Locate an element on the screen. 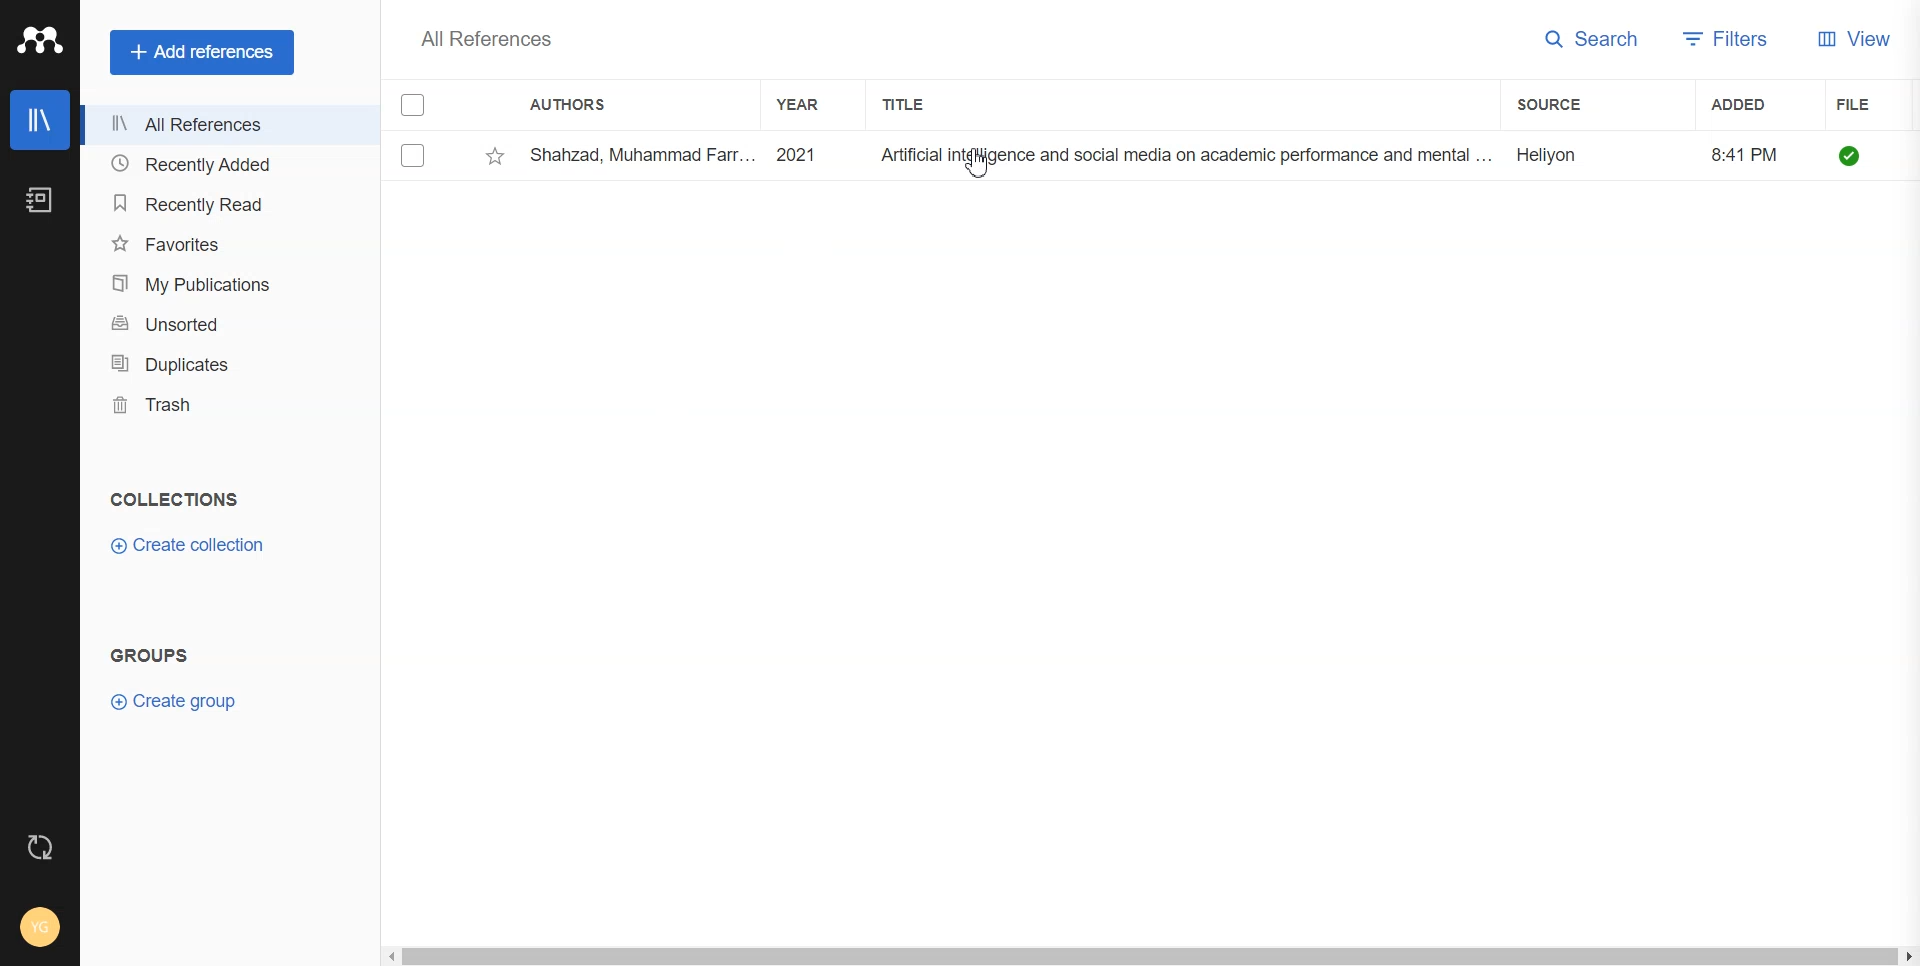 This screenshot has width=1920, height=966. Heliyon is located at coordinates (1558, 151).